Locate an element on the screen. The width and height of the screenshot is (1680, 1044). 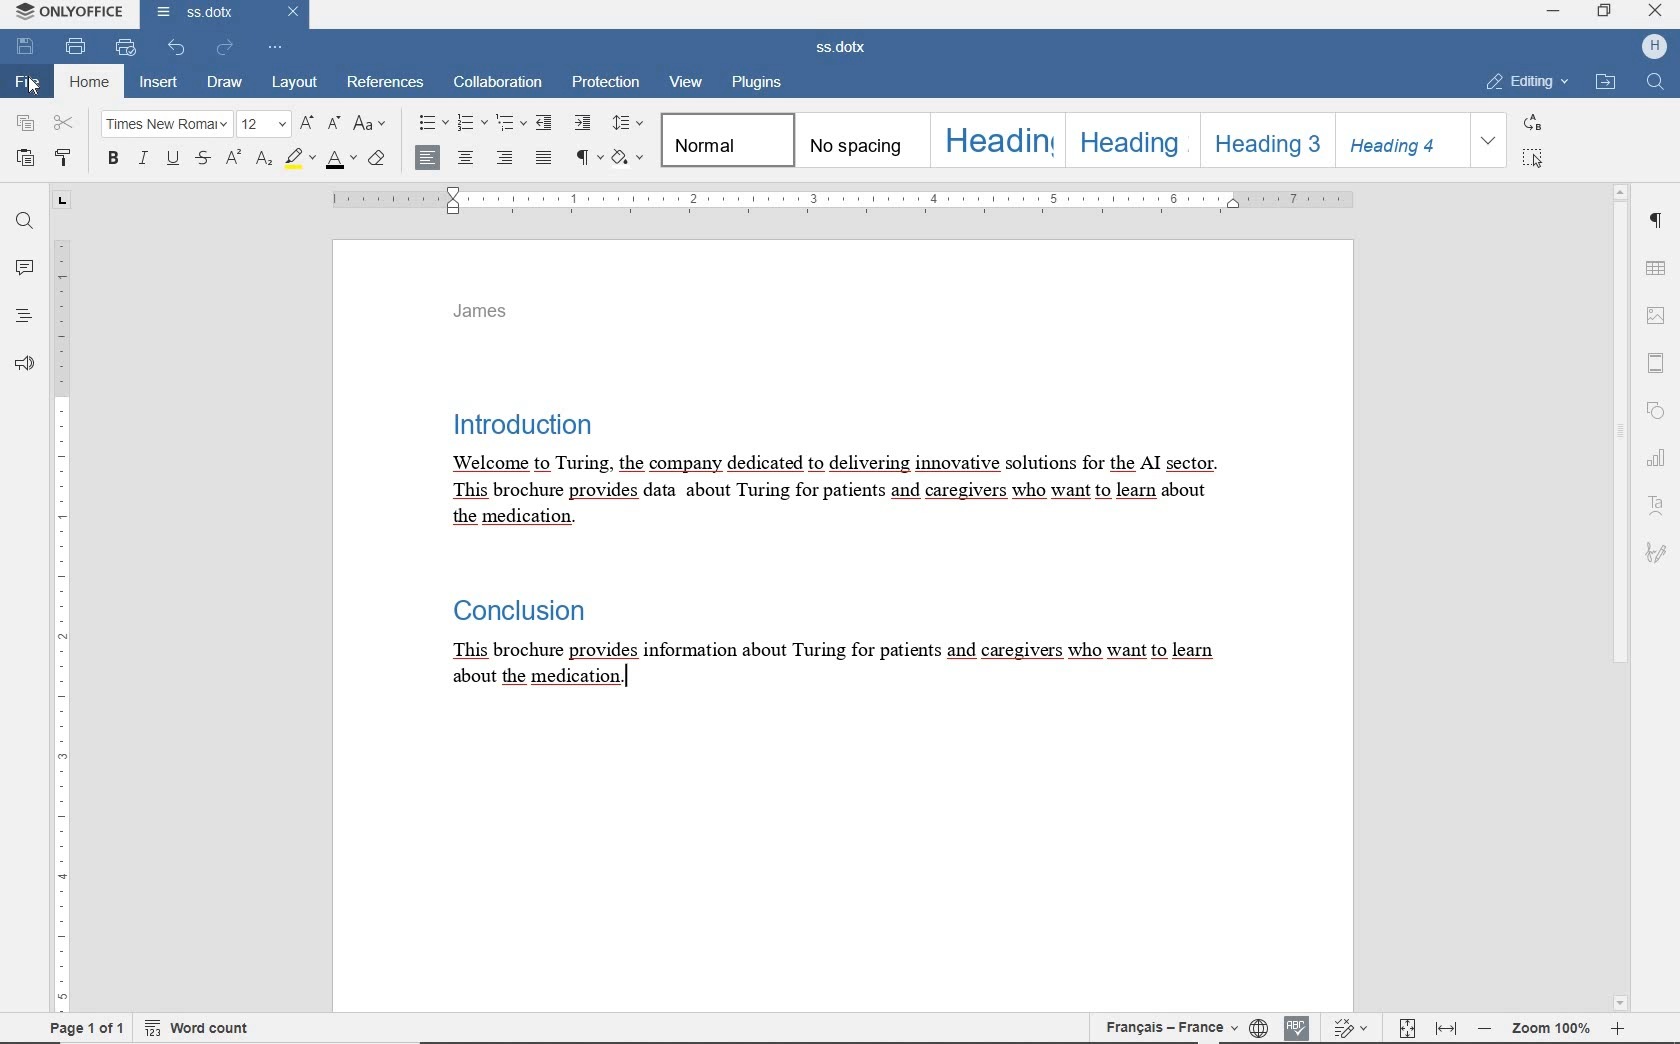
close is located at coordinates (295, 12).